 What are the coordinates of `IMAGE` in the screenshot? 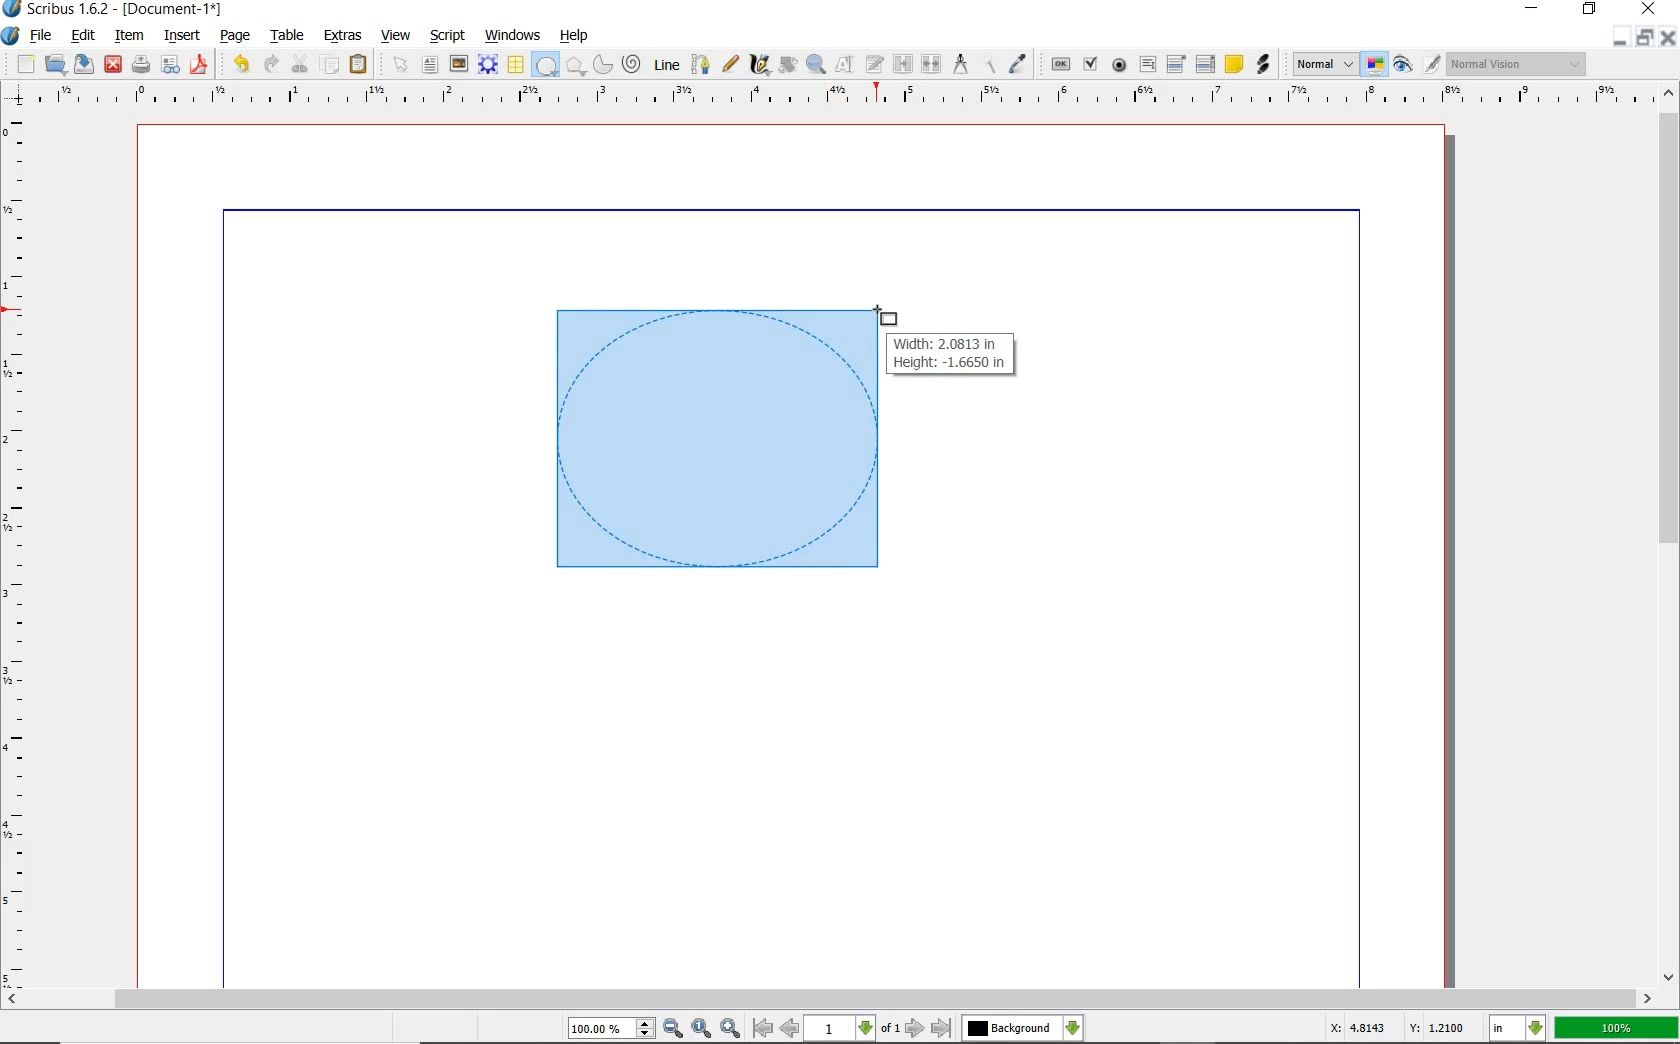 It's located at (458, 63).